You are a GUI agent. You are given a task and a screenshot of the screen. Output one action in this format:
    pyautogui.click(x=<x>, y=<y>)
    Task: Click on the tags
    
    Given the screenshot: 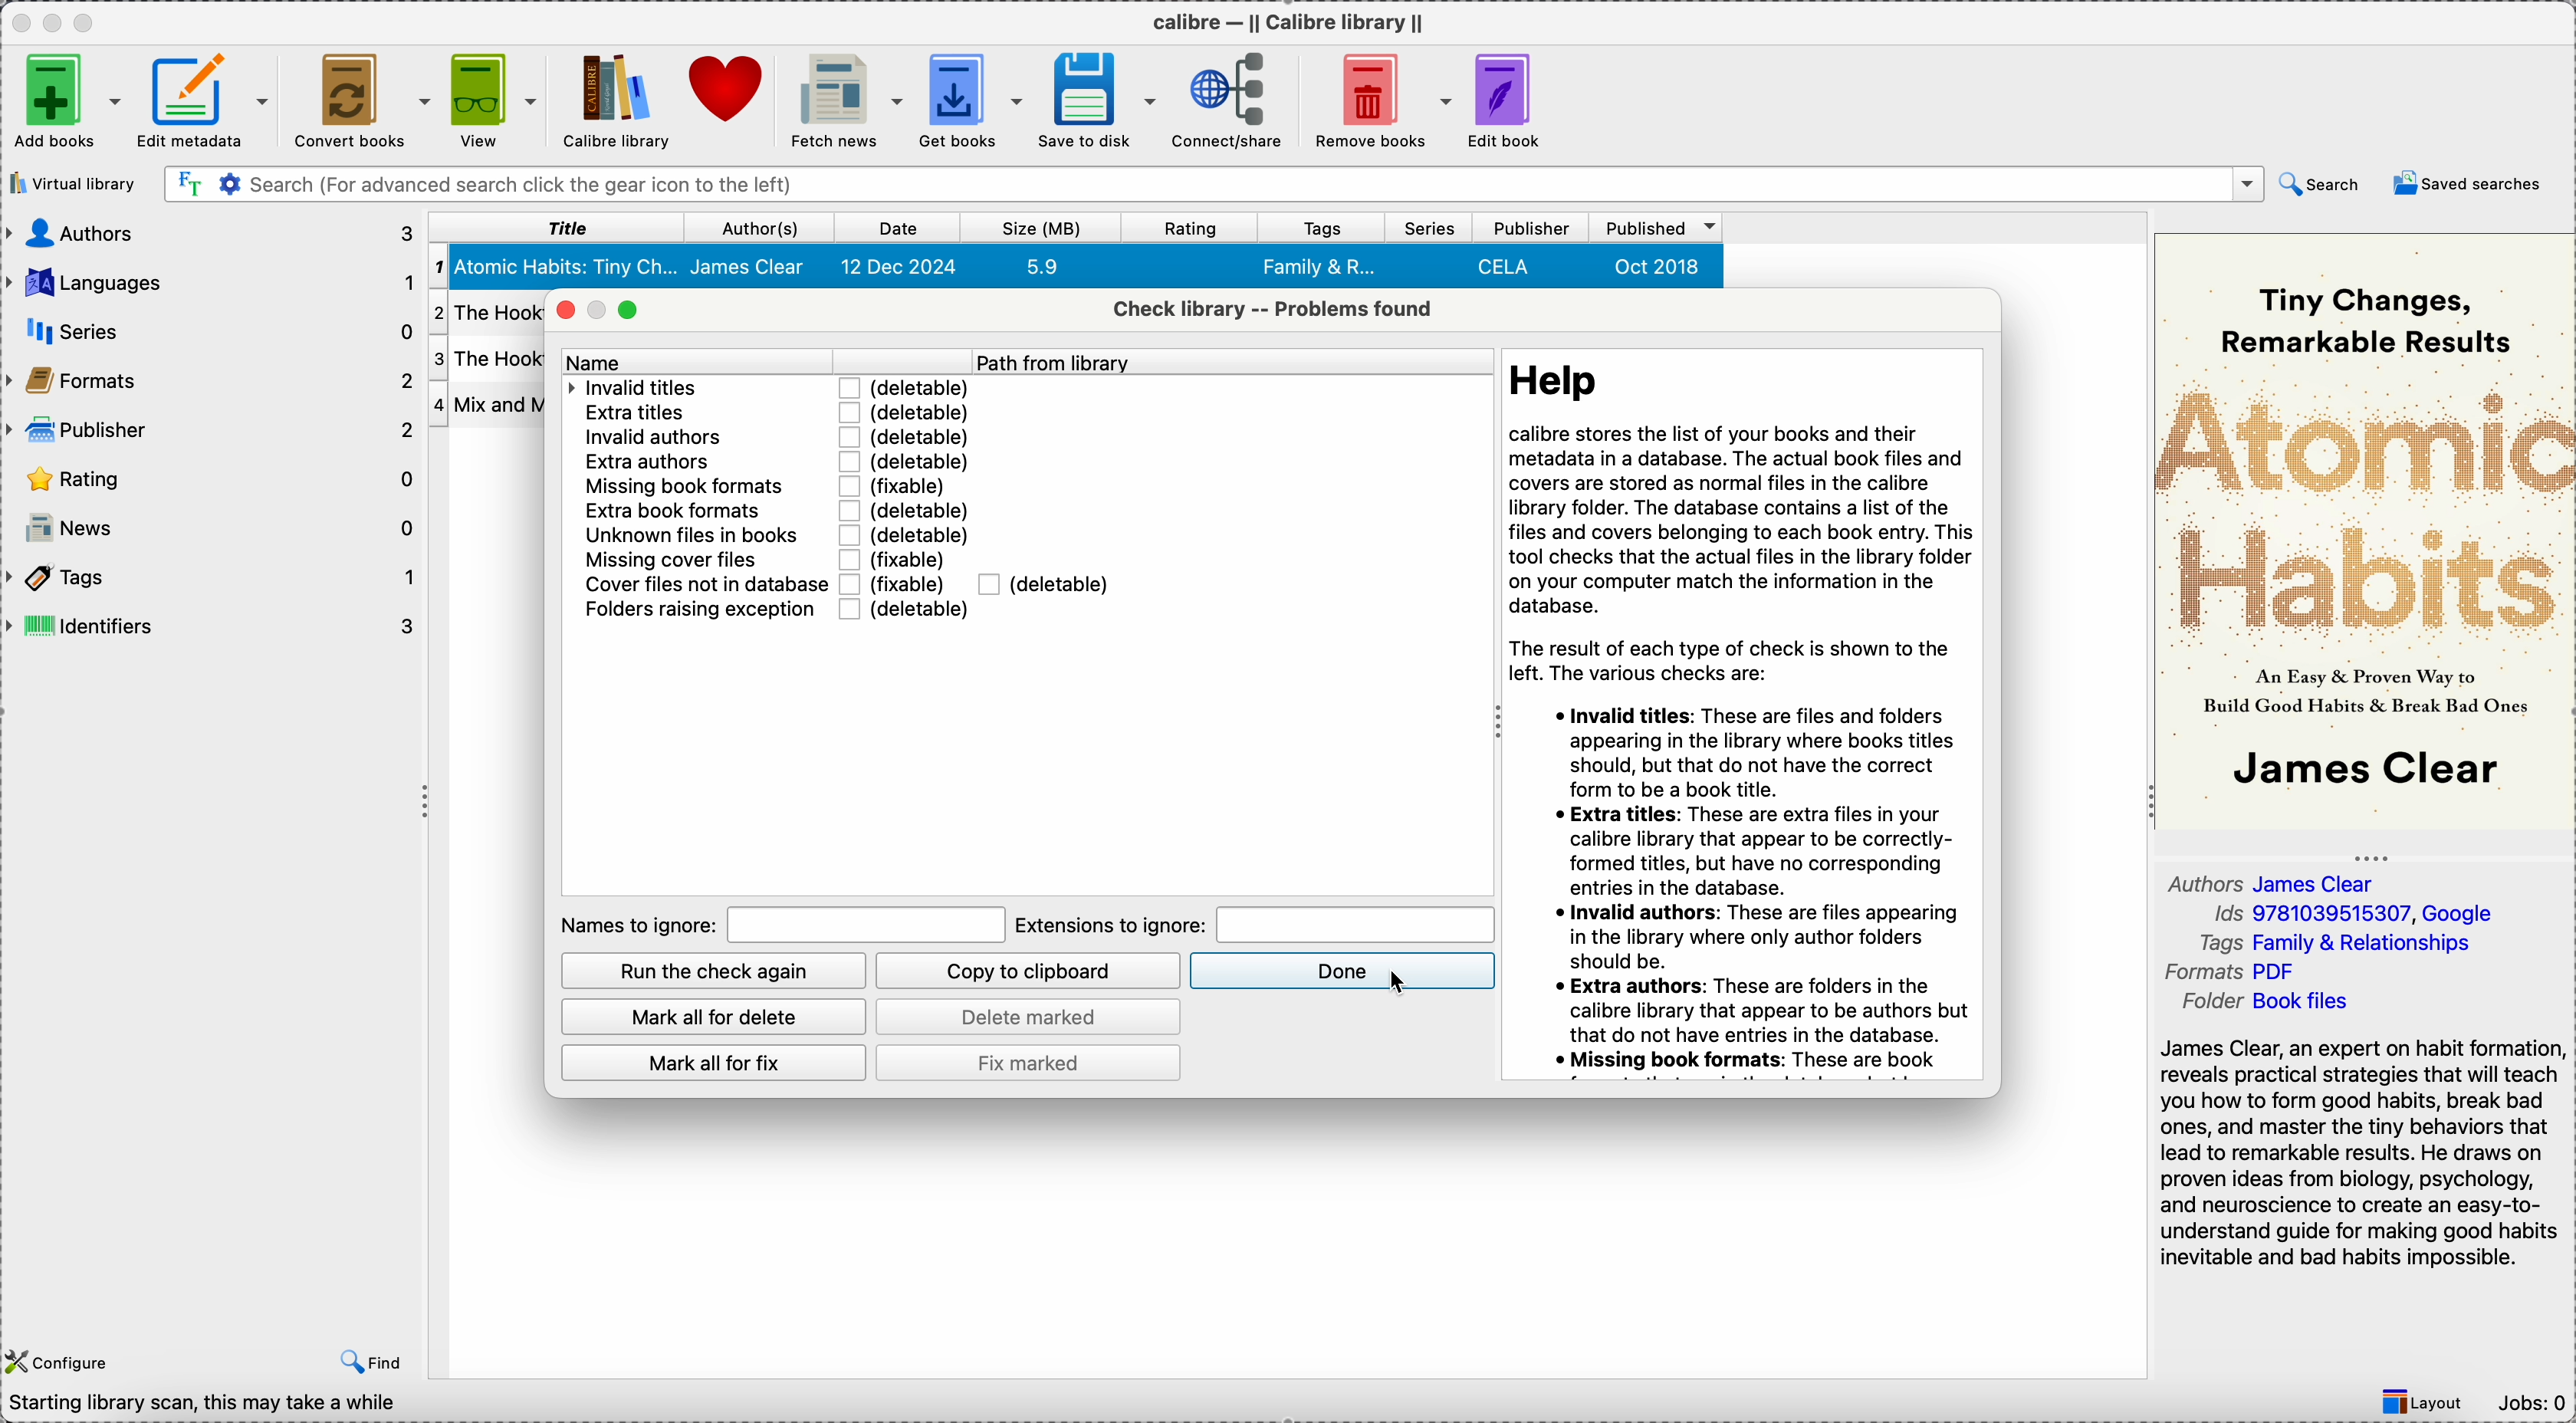 What is the action you would take?
    pyautogui.click(x=1322, y=228)
    